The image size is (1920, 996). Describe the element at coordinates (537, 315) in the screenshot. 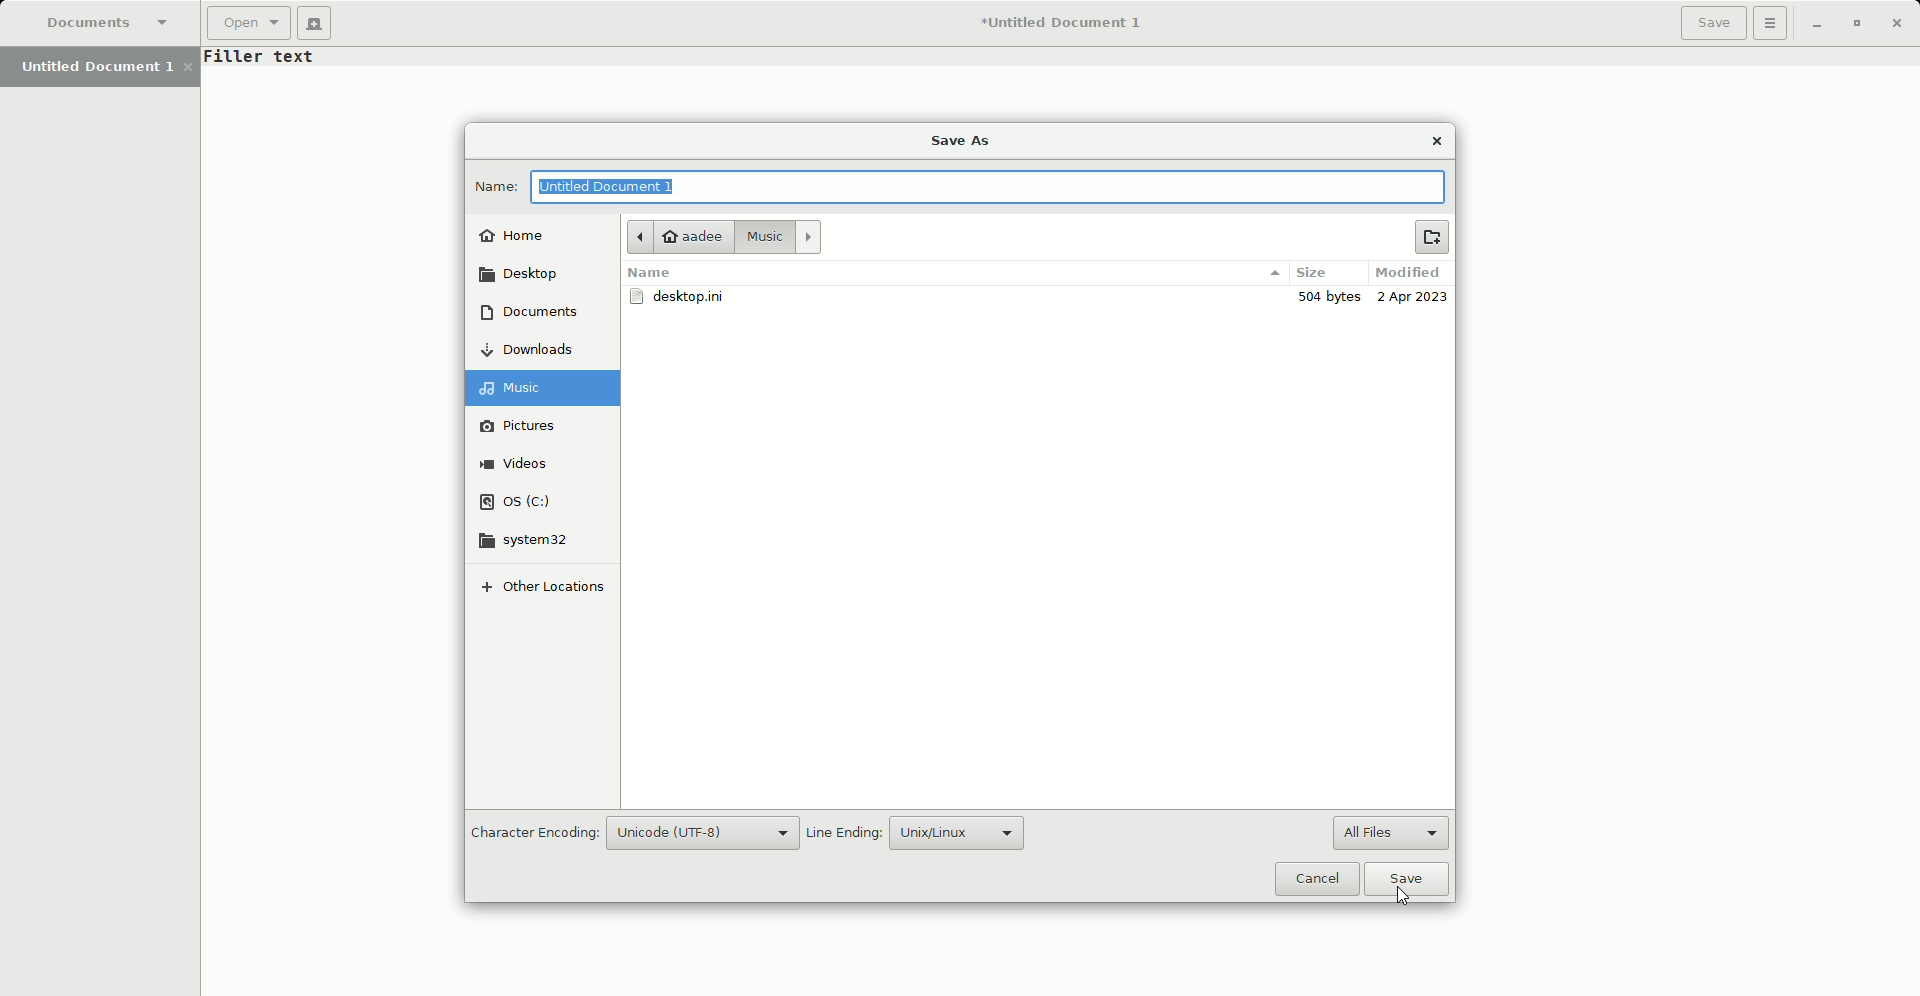

I see `Documents` at that location.